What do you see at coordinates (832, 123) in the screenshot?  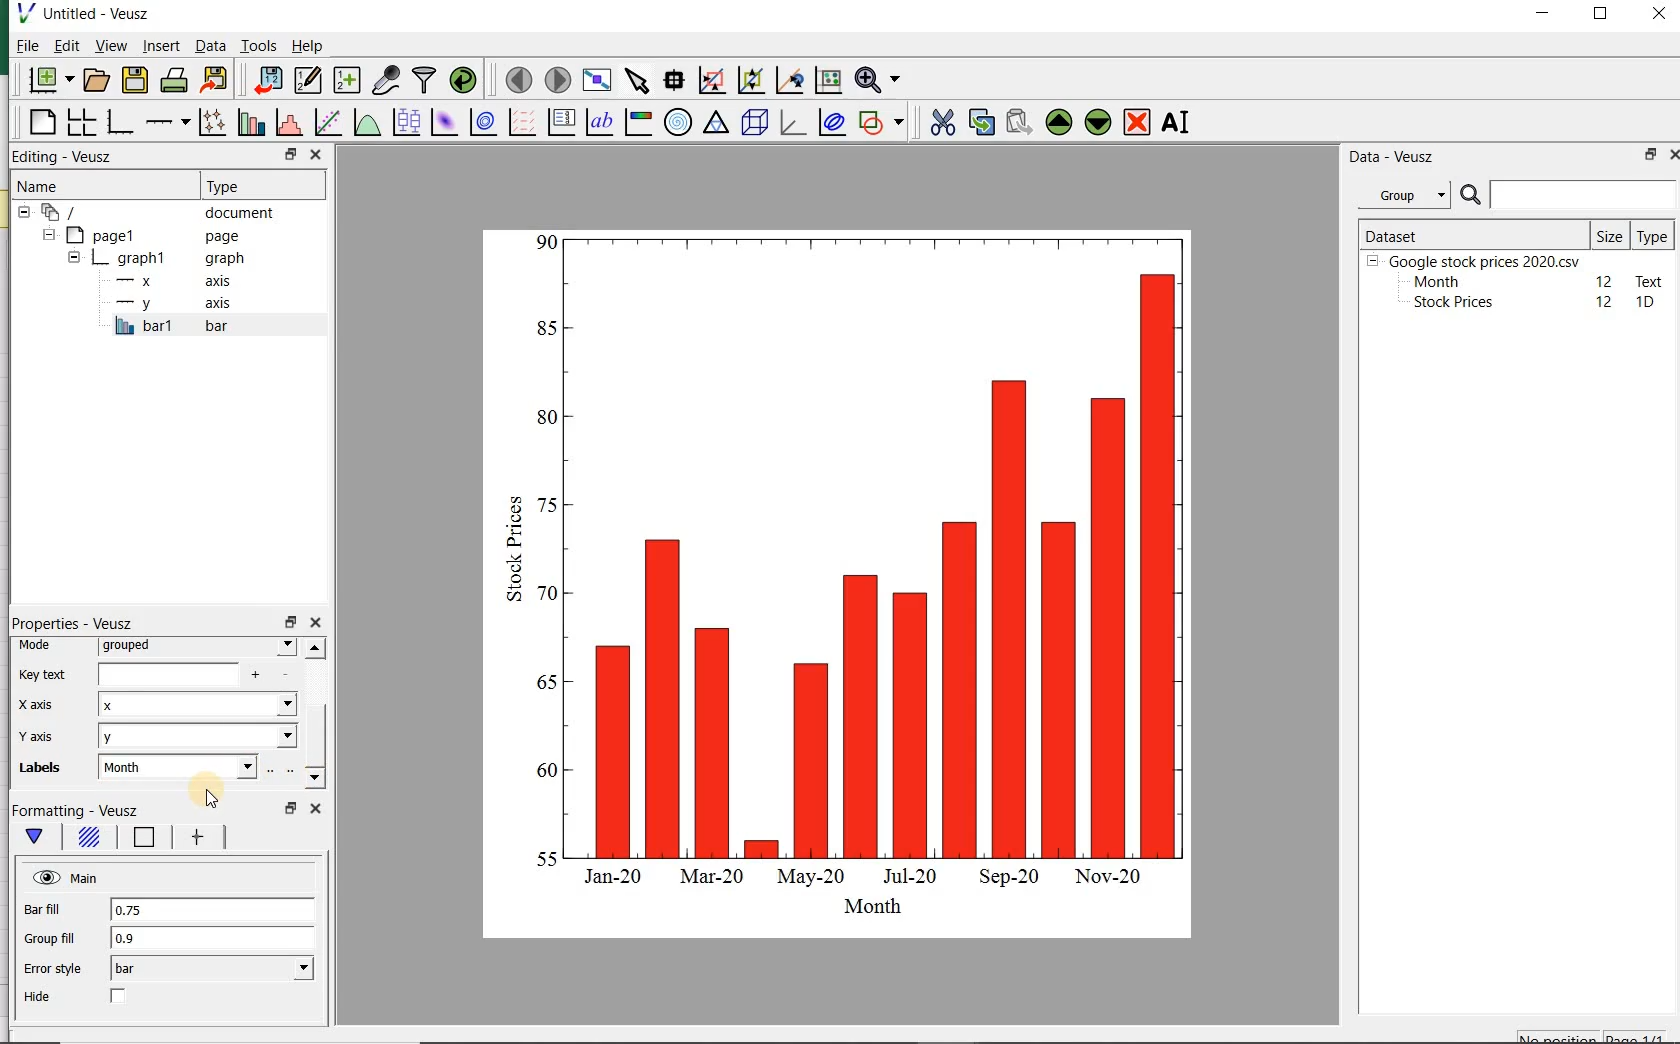 I see `plot covariance ellipses` at bounding box center [832, 123].